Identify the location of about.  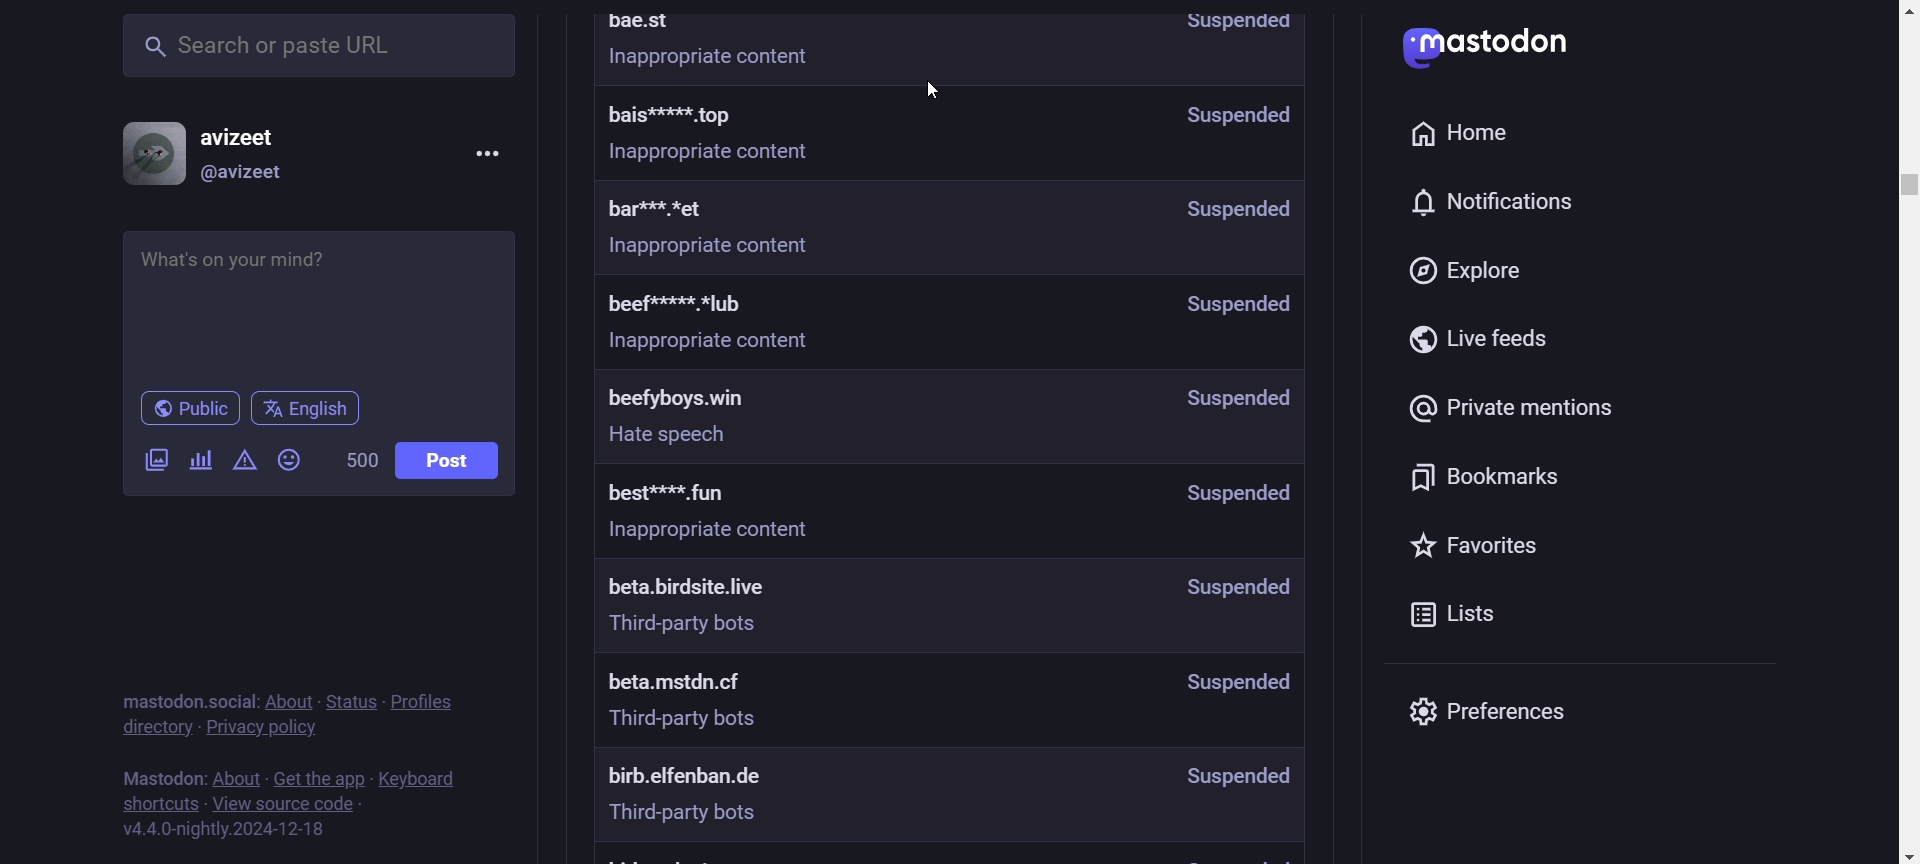
(287, 696).